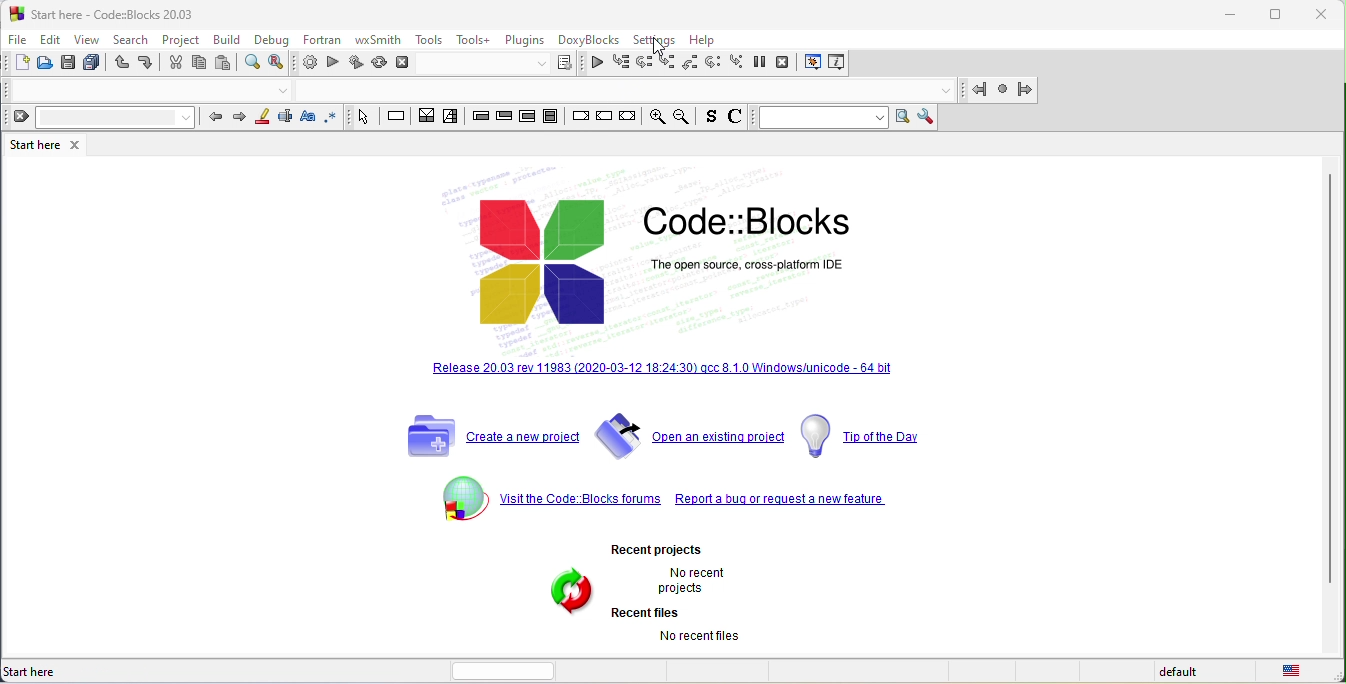 This screenshot has height=684, width=1346. I want to click on step into instruction, so click(738, 65).